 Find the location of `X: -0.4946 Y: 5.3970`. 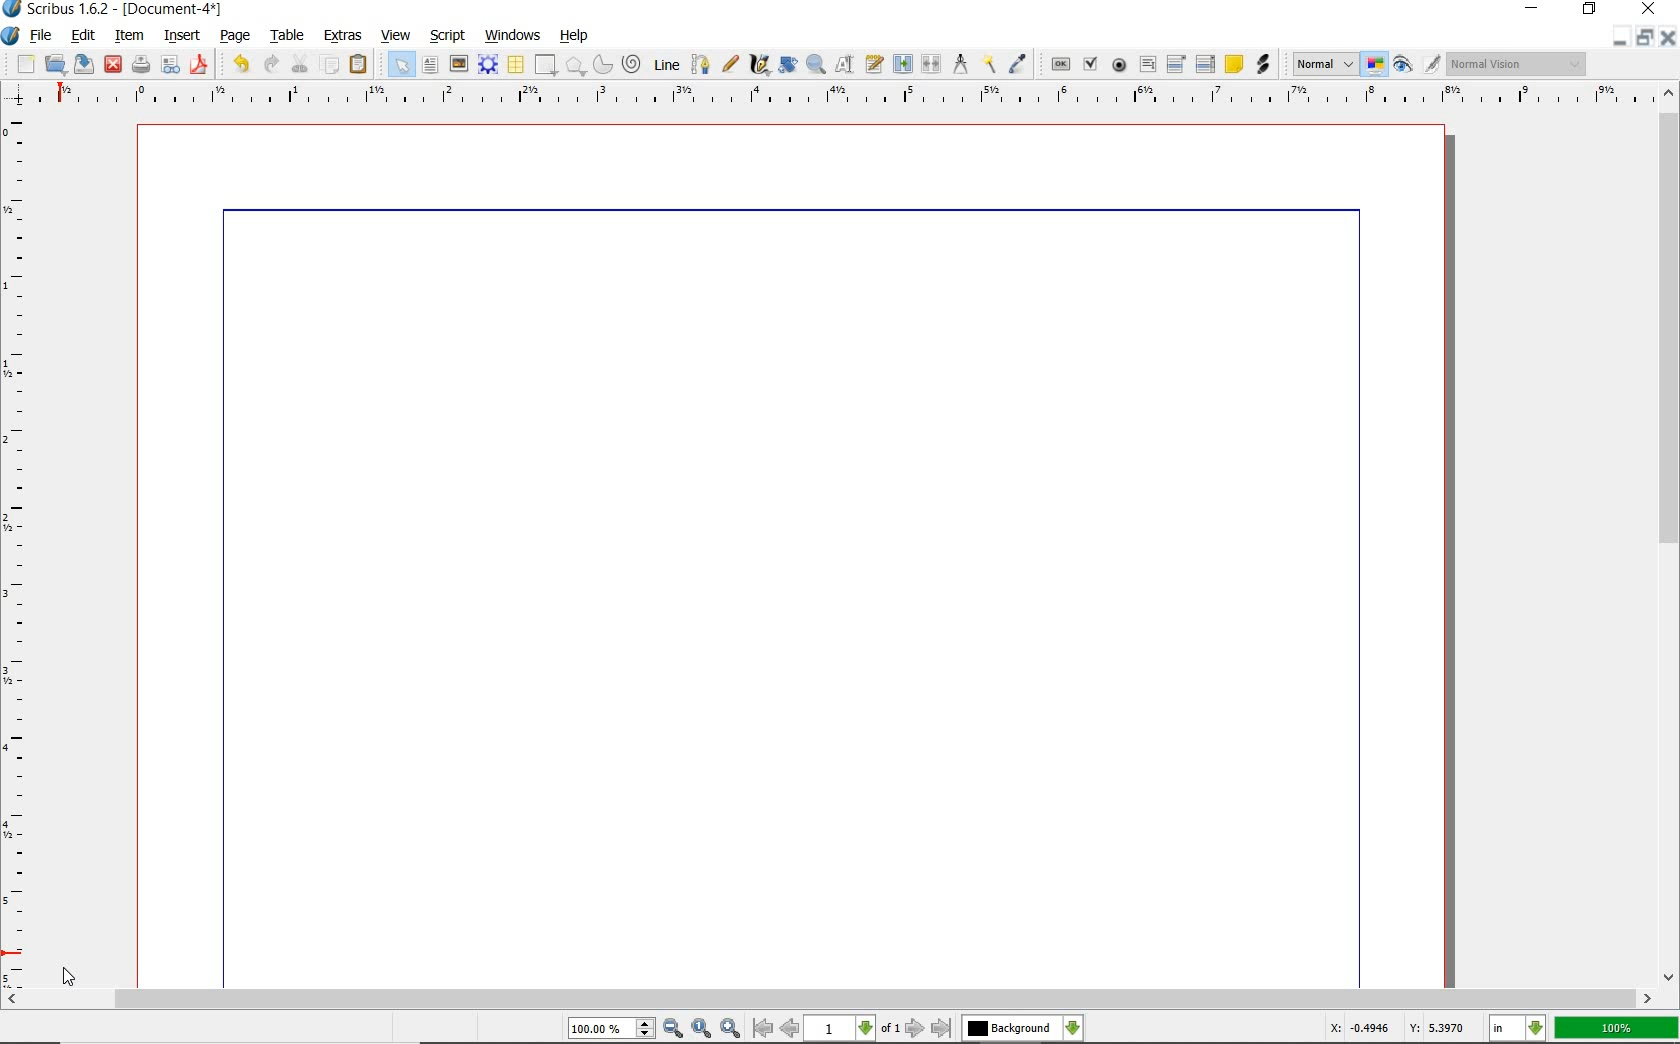

X: -0.4946 Y: 5.3970 is located at coordinates (1397, 1030).